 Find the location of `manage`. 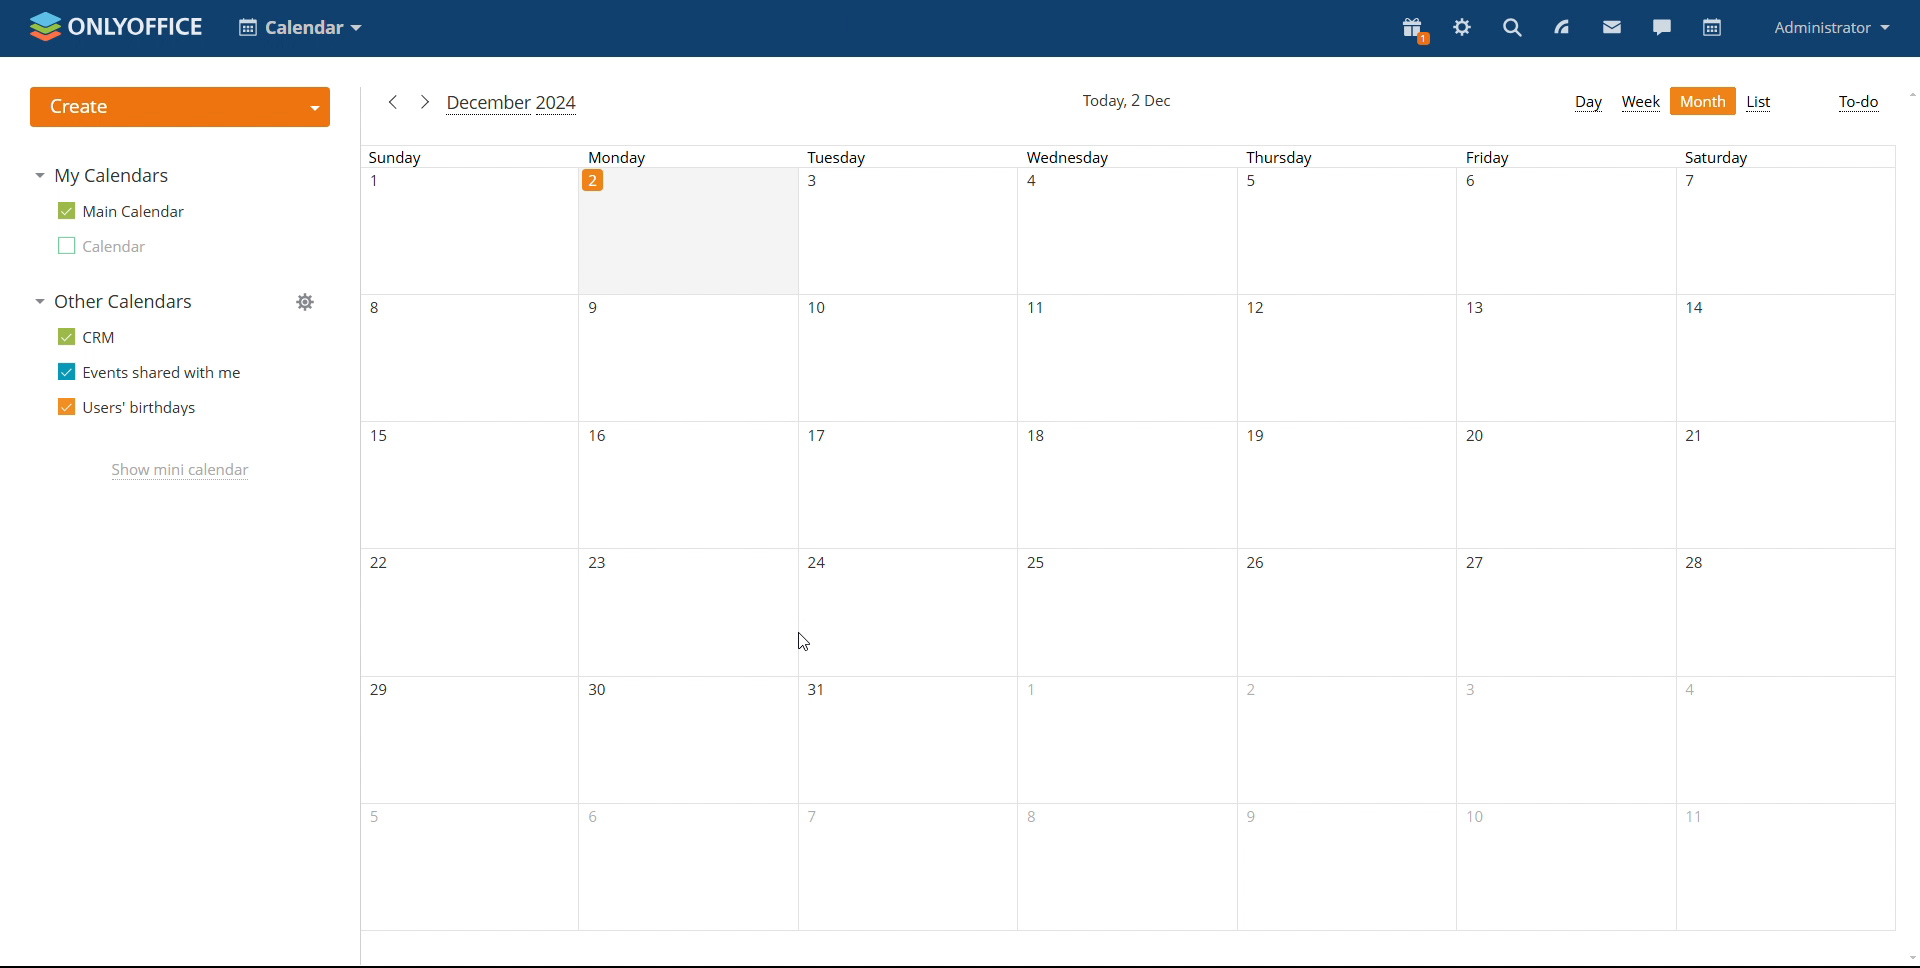

manage is located at coordinates (310, 302).